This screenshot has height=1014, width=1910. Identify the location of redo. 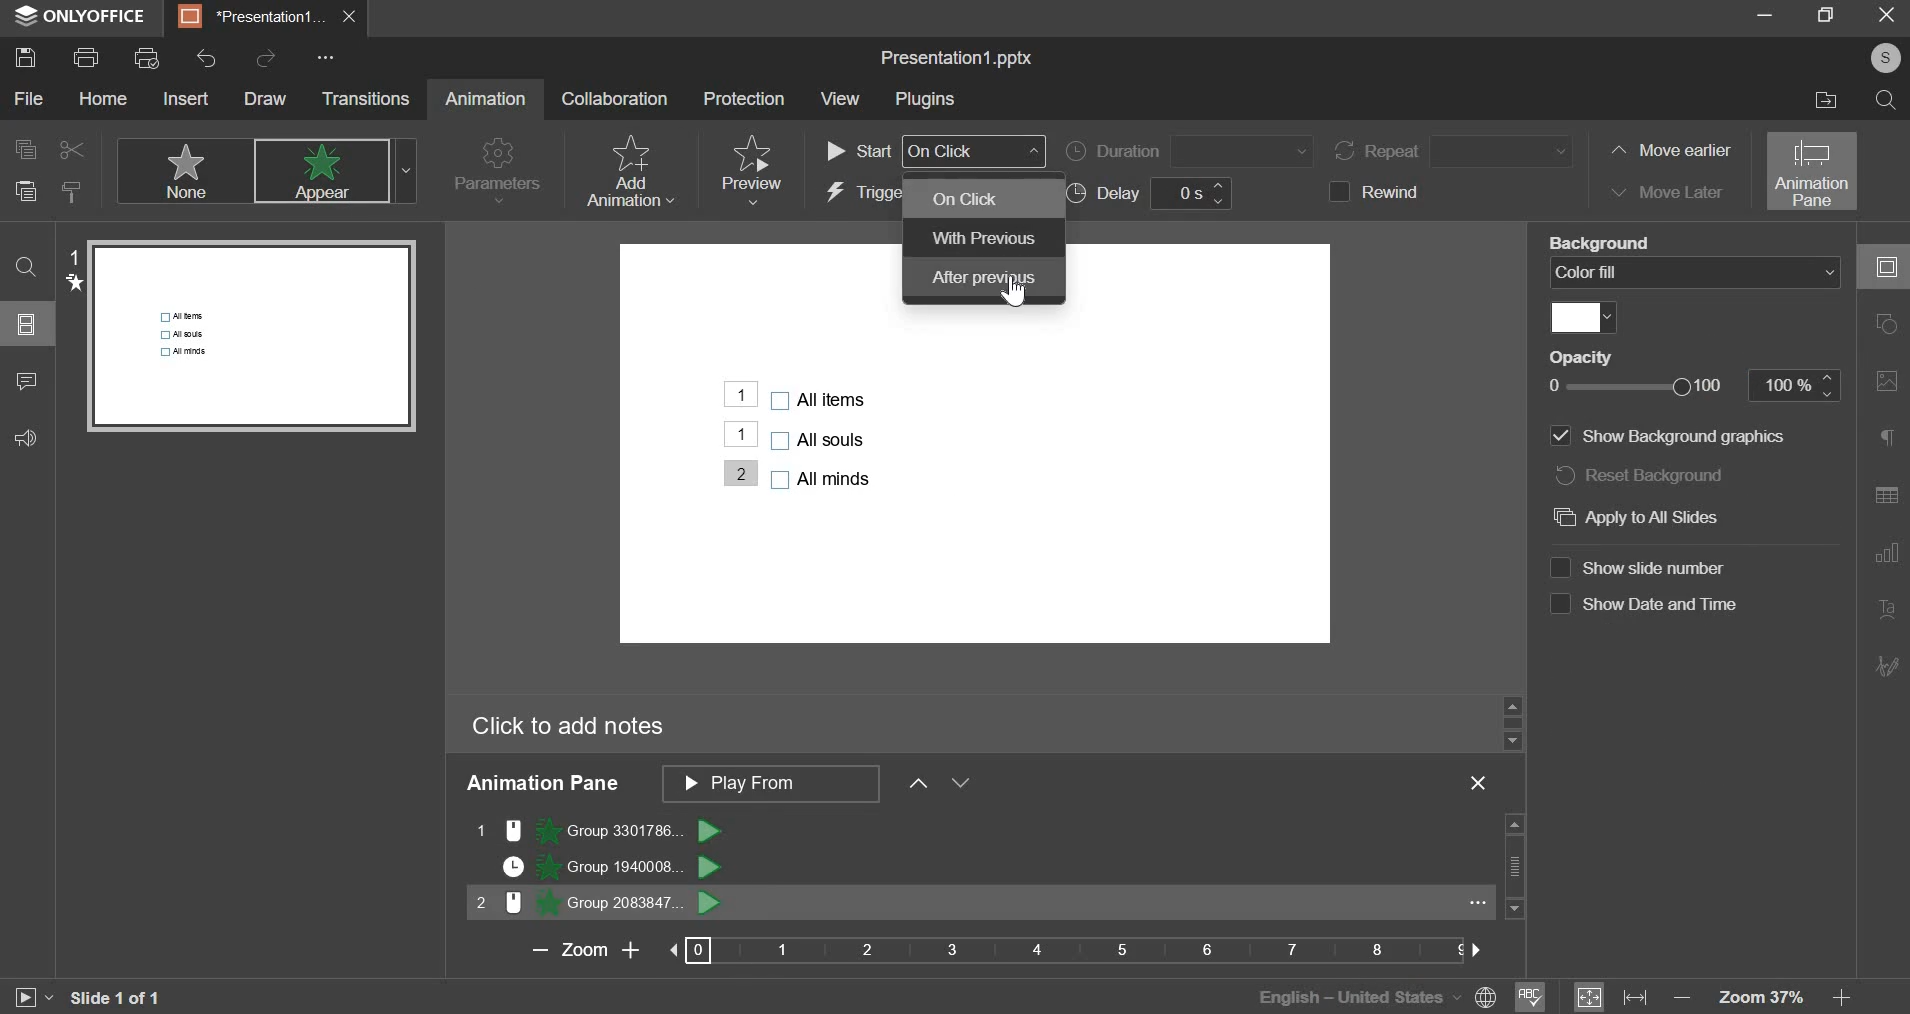
(264, 56).